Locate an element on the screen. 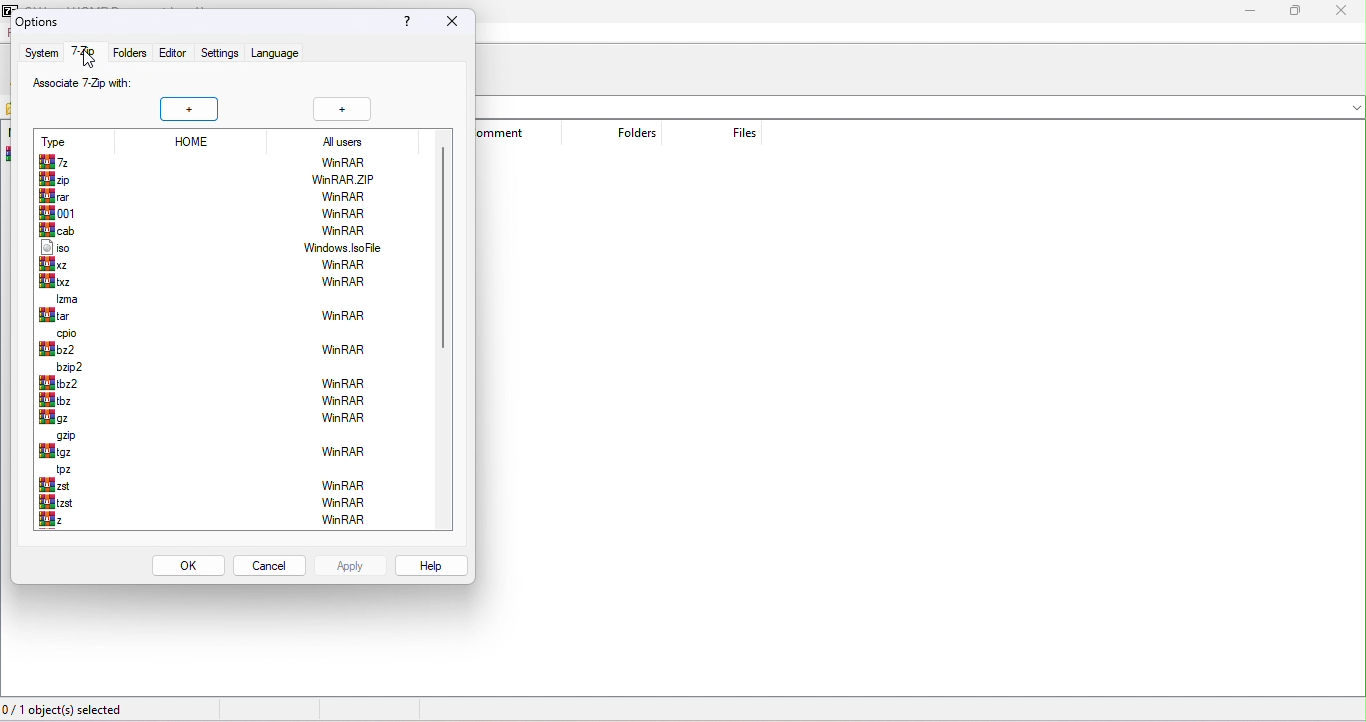 The height and width of the screenshot is (722, 1366). winrar.zip is located at coordinates (350, 179).